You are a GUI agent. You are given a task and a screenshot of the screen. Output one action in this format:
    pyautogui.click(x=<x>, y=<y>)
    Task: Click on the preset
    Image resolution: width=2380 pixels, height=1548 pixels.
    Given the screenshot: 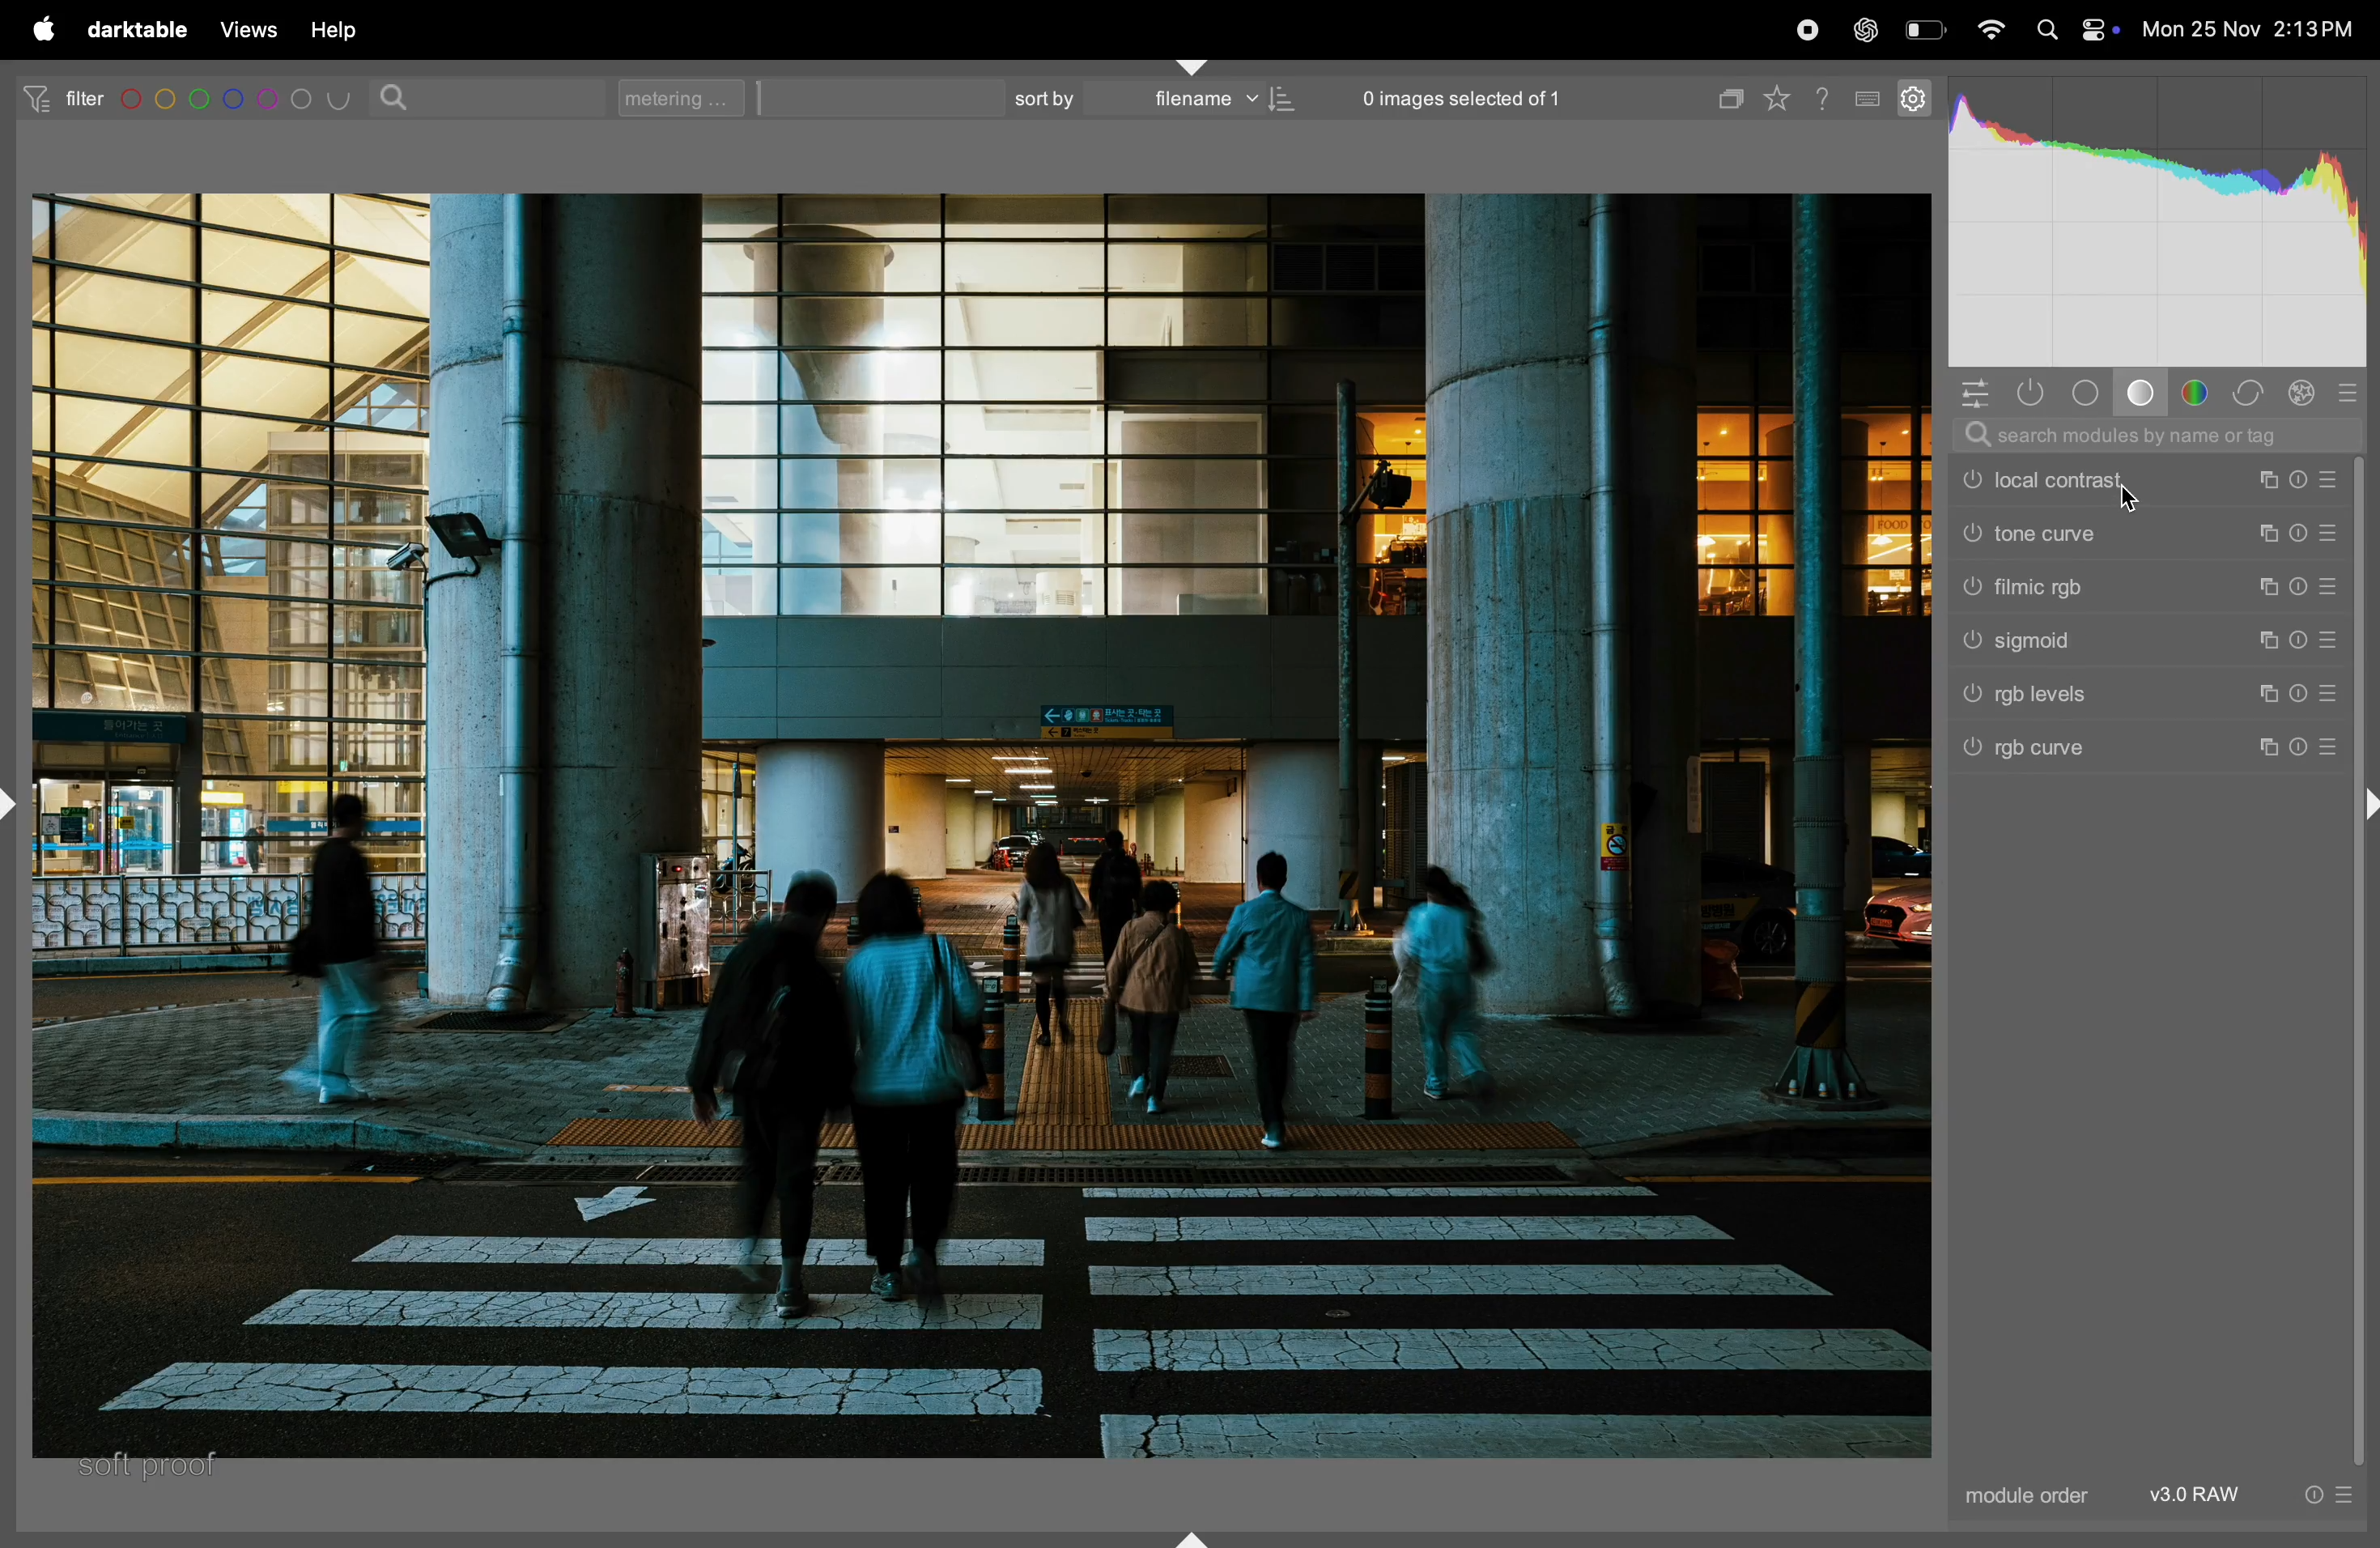 What is the action you would take?
    pyautogui.click(x=2332, y=588)
    